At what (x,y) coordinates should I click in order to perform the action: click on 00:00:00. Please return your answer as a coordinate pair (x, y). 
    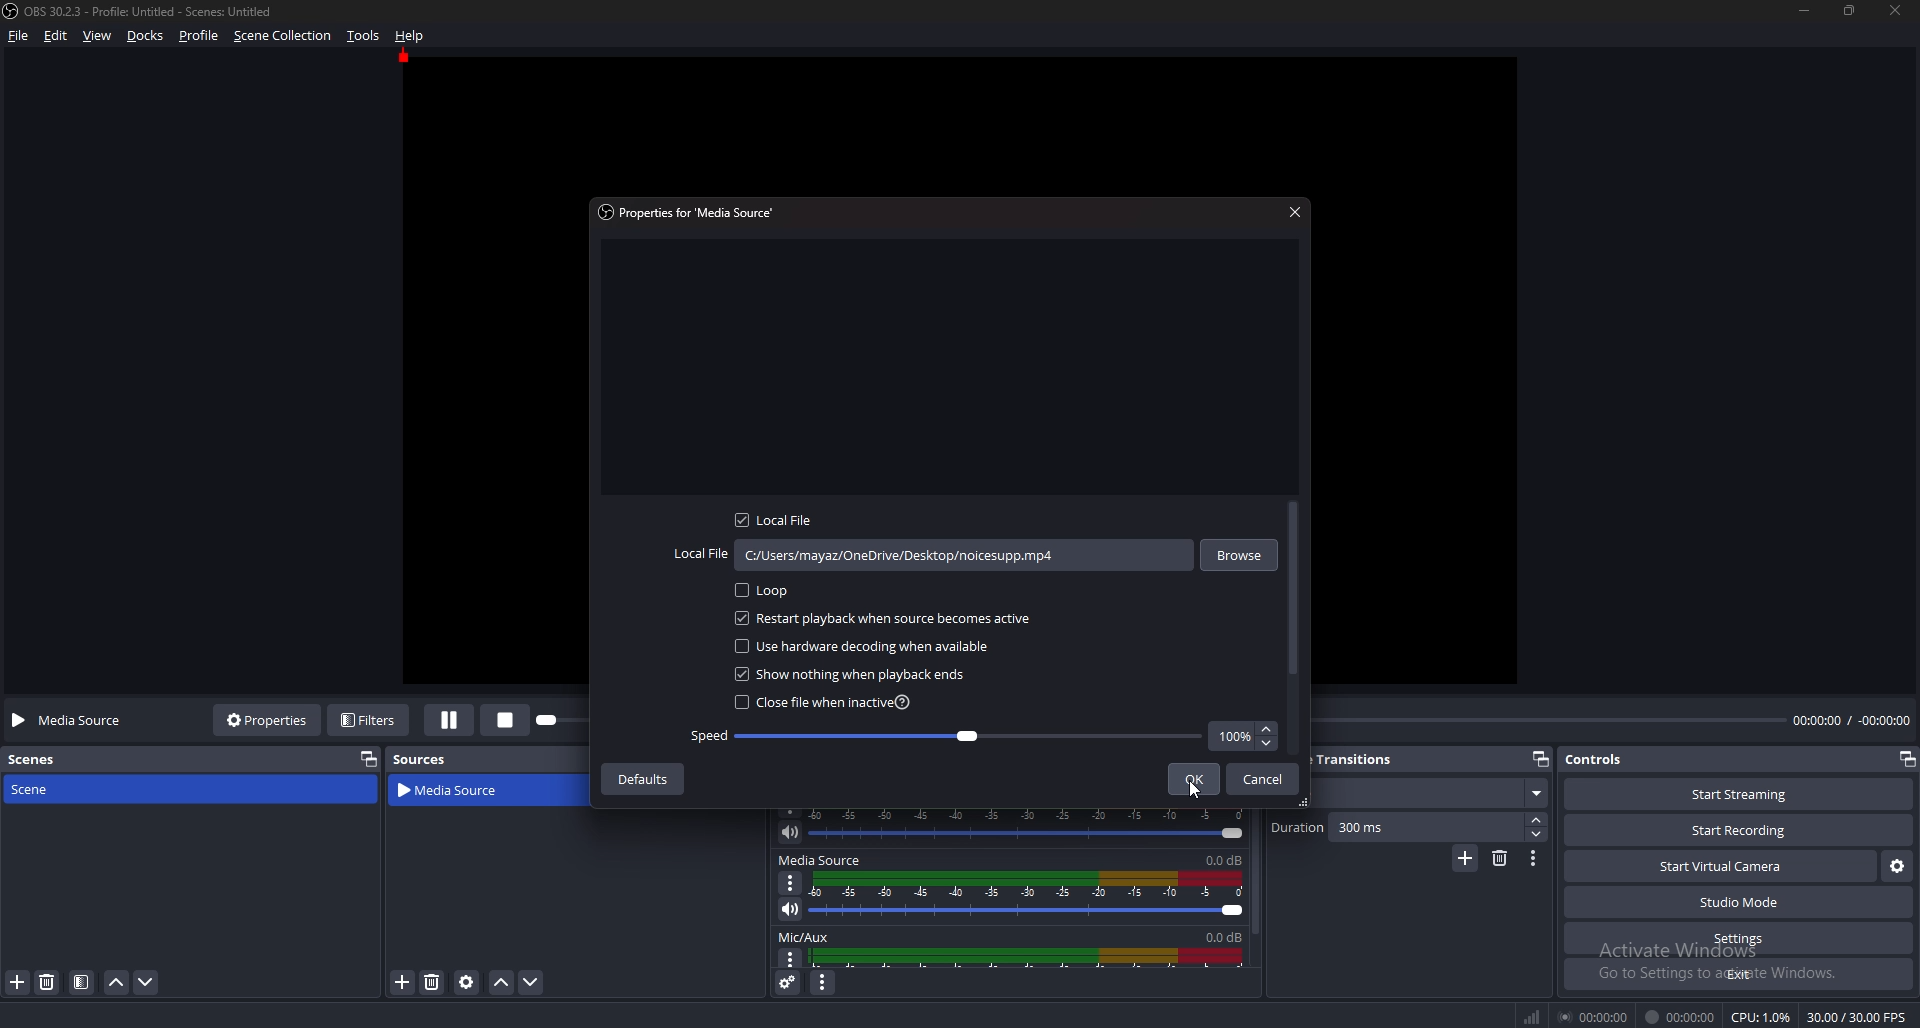
    Looking at the image, I should click on (1596, 1016).